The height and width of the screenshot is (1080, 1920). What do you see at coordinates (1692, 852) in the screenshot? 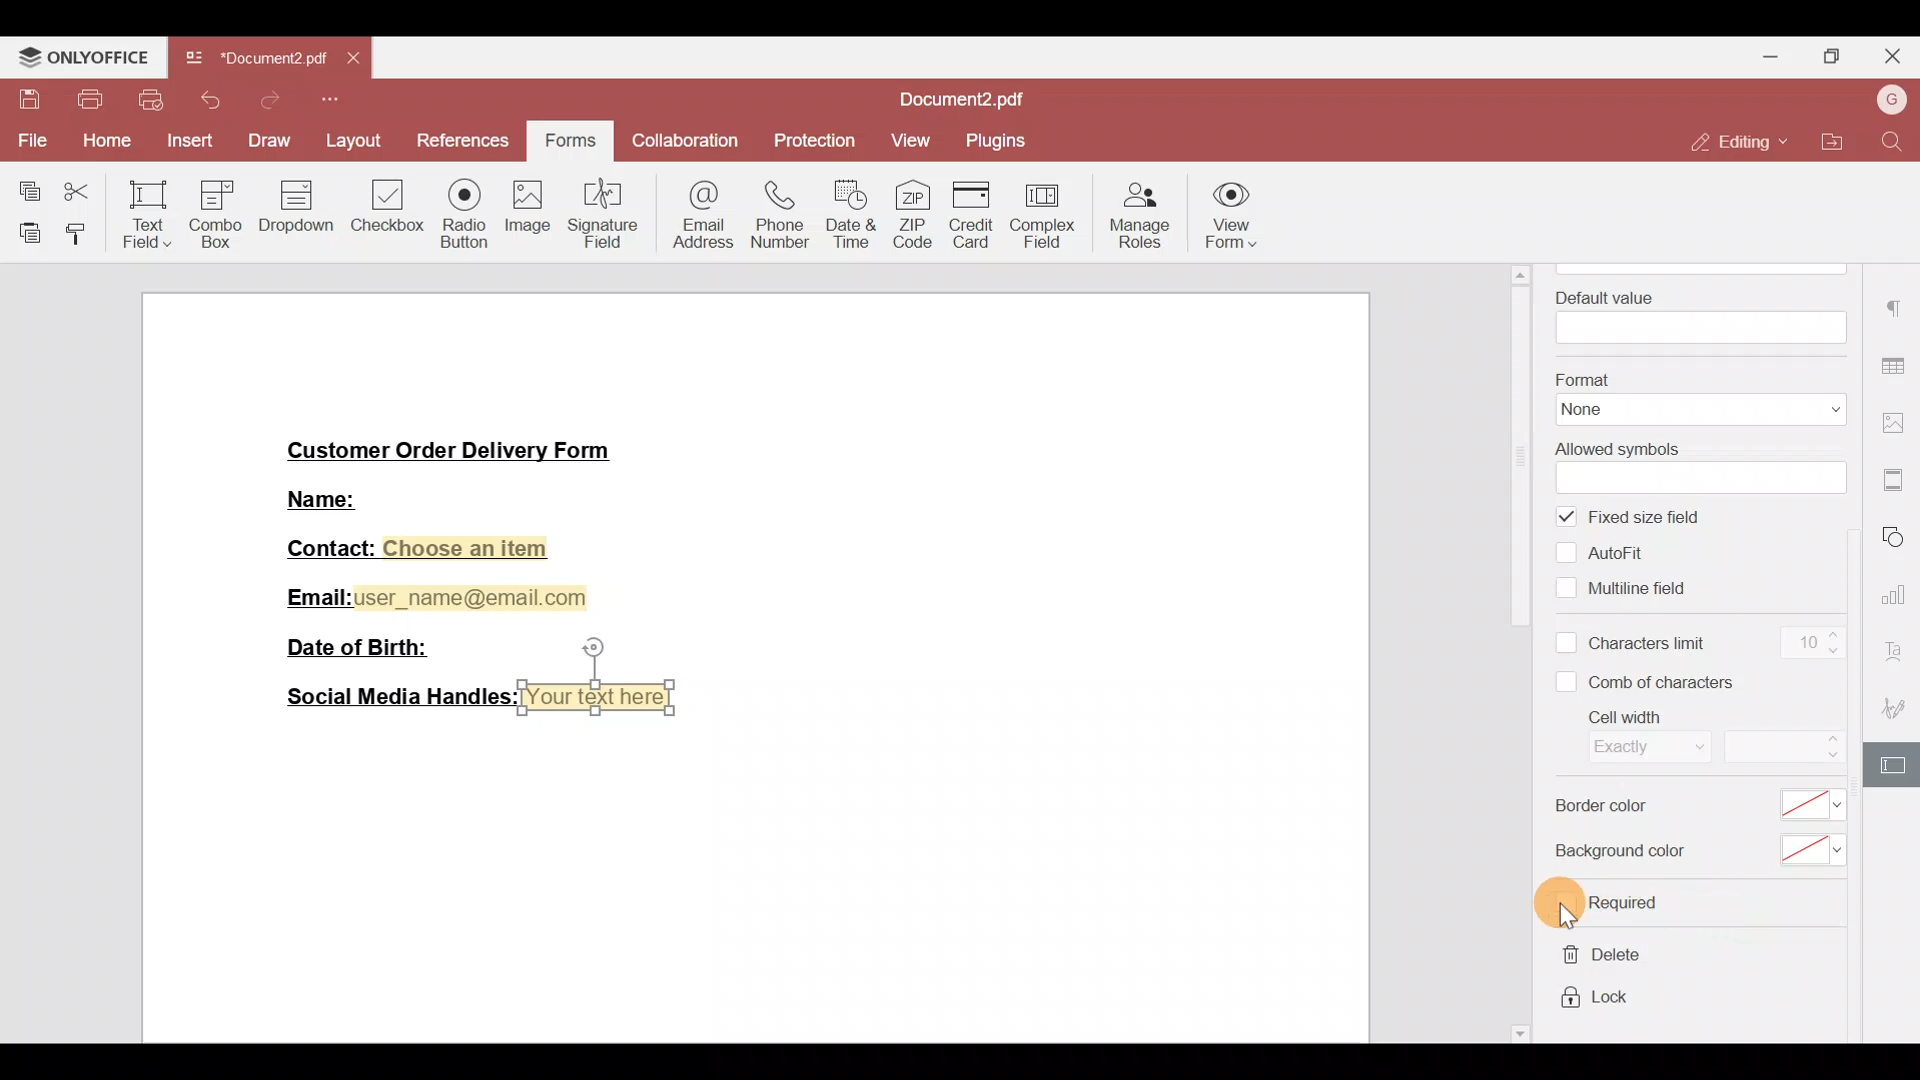
I see `Background color` at bounding box center [1692, 852].